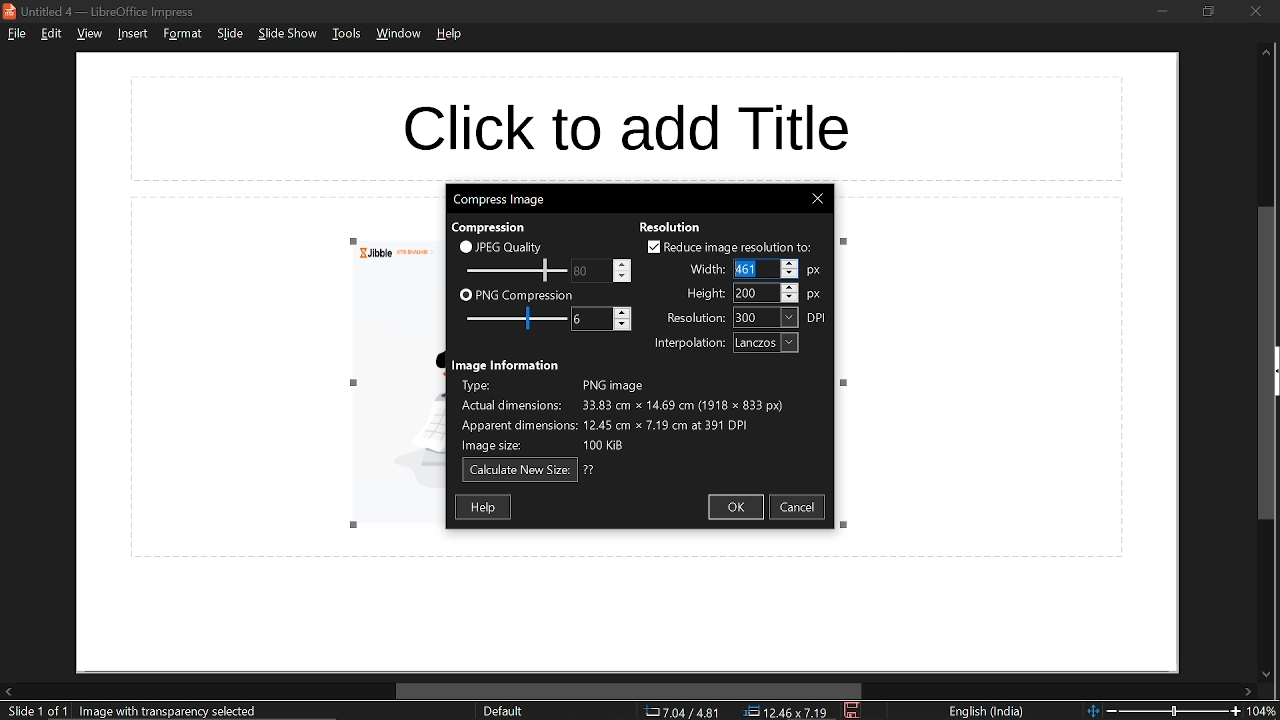 The width and height of the screenshot is (1280, 720). I want to click on cancel, so click(801, 509).